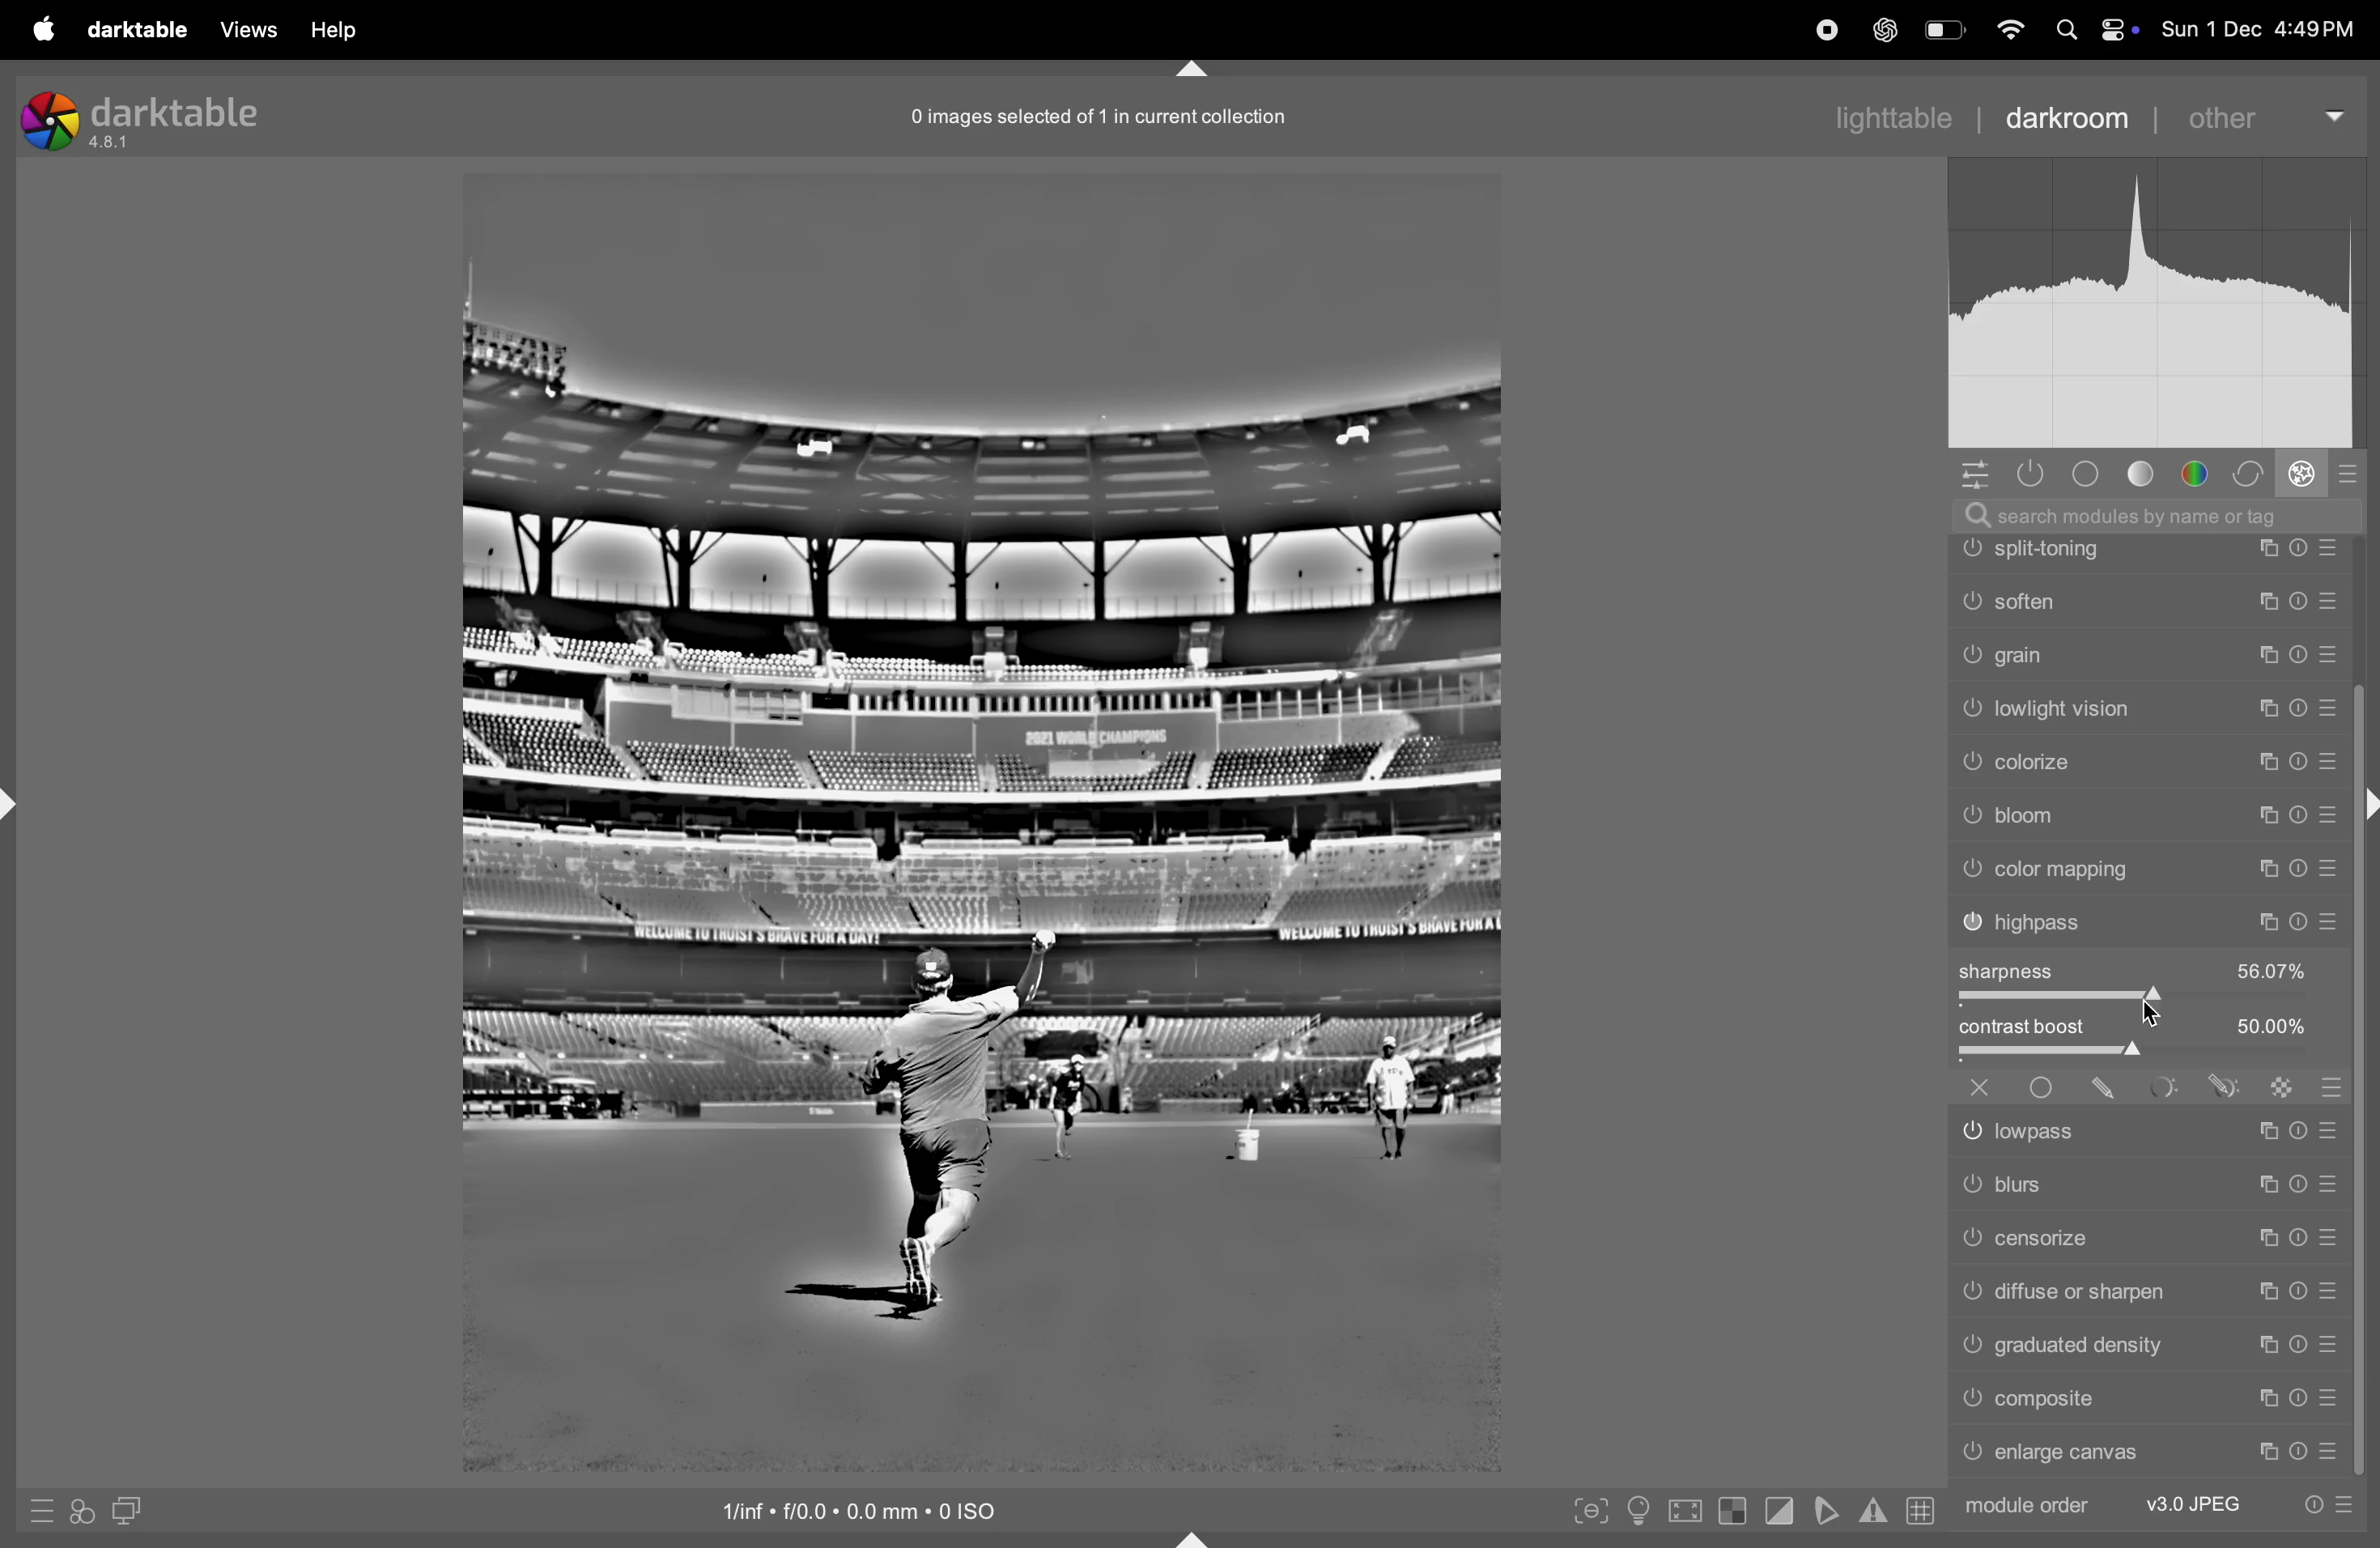  Describe the element at coordinates (137, 29) in the screenshot. I see `darktable` at that location.